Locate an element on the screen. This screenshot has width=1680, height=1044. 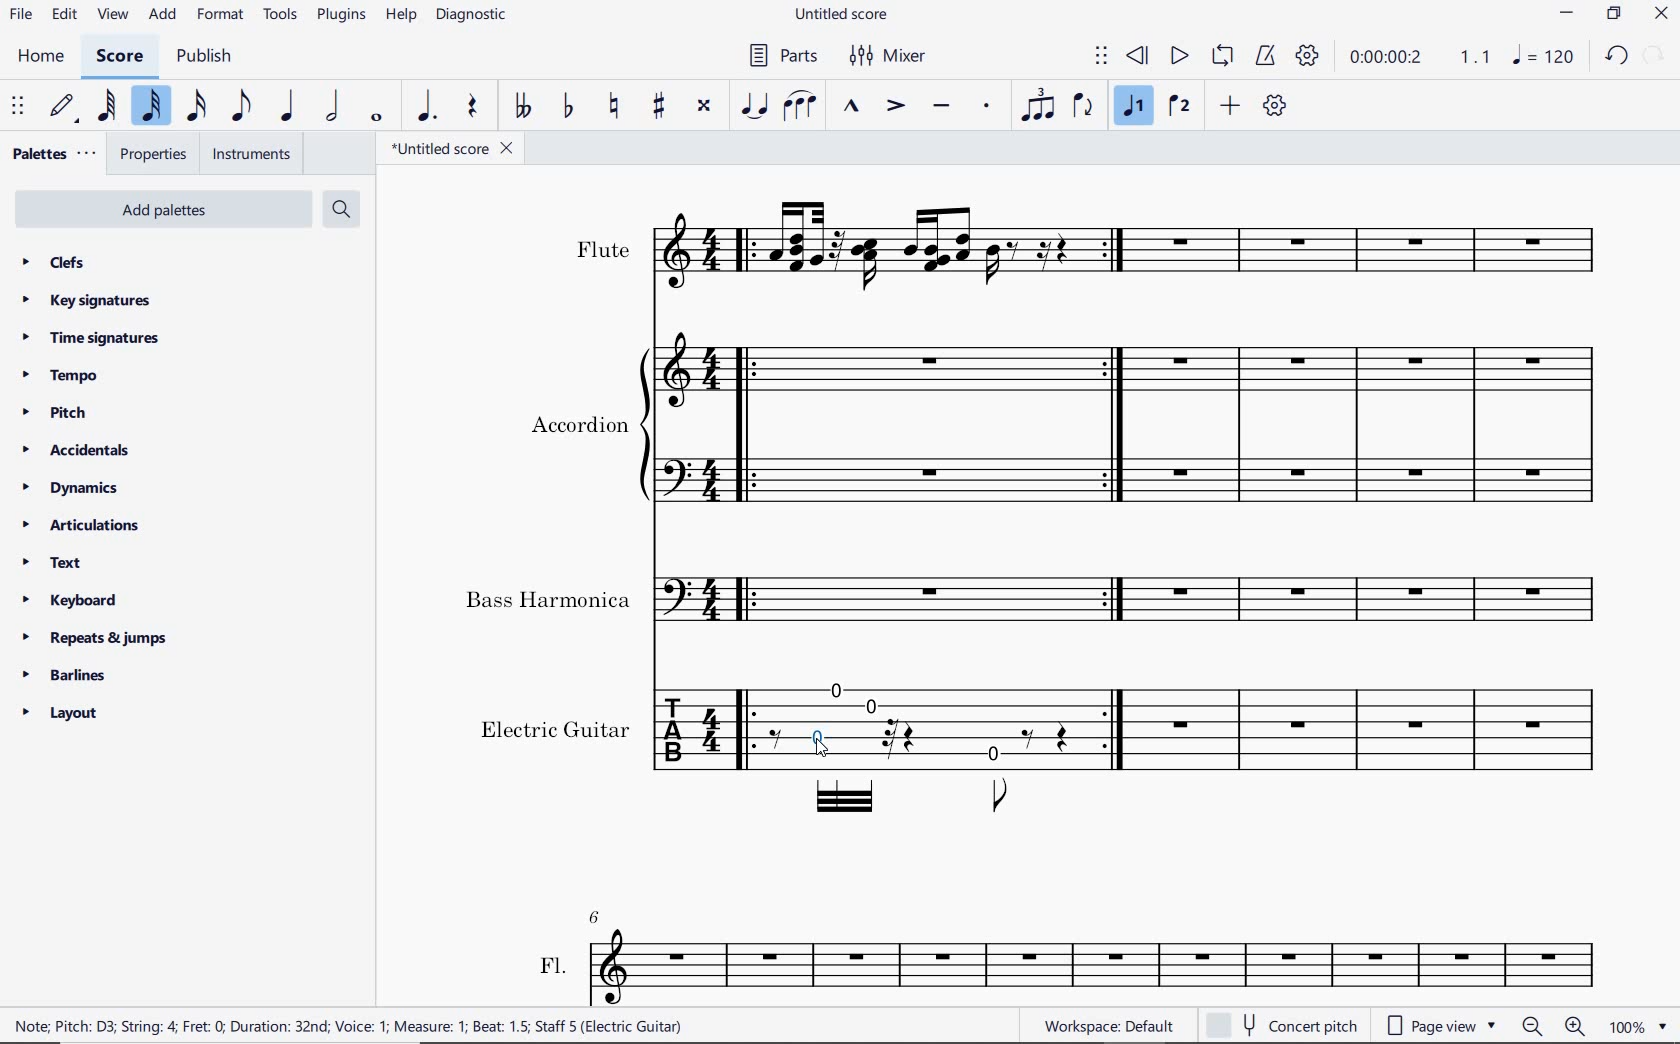
workspace default is located at coordinates (1110, 1025).